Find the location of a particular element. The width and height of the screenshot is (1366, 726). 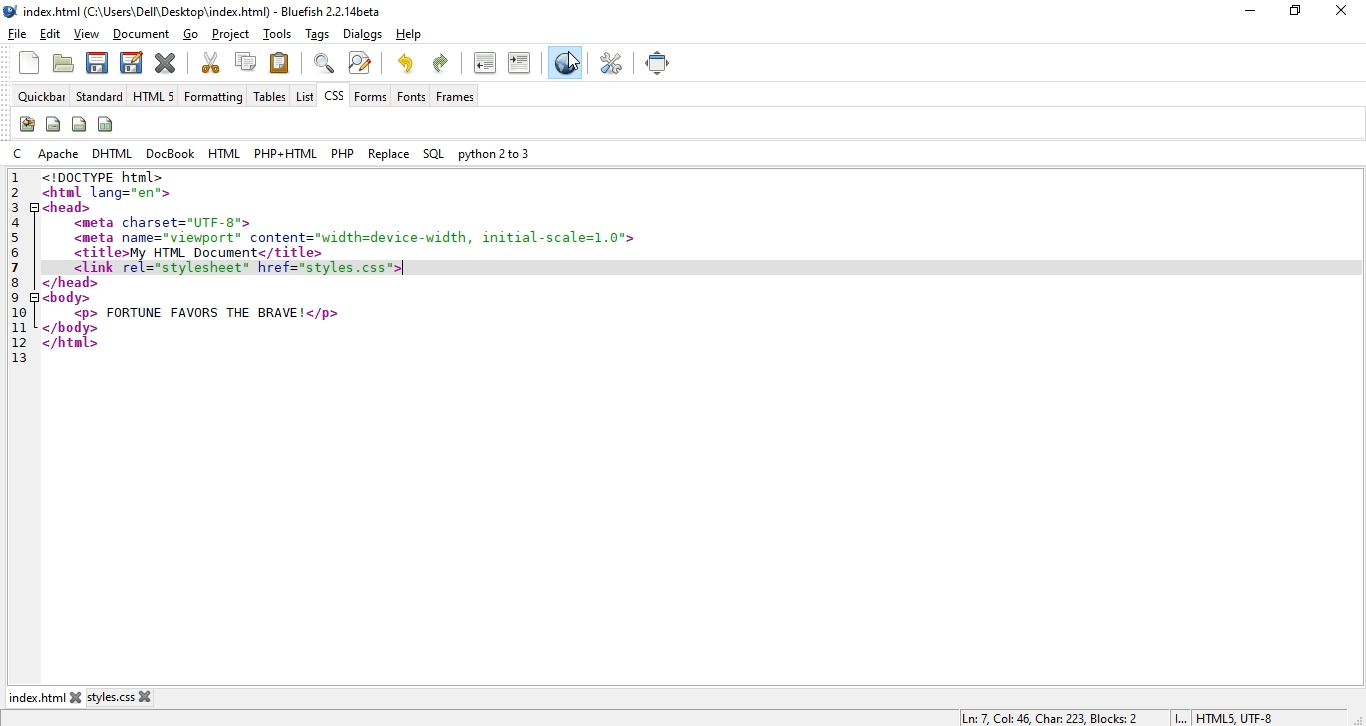

php-html is located at coordinates (285, 154).